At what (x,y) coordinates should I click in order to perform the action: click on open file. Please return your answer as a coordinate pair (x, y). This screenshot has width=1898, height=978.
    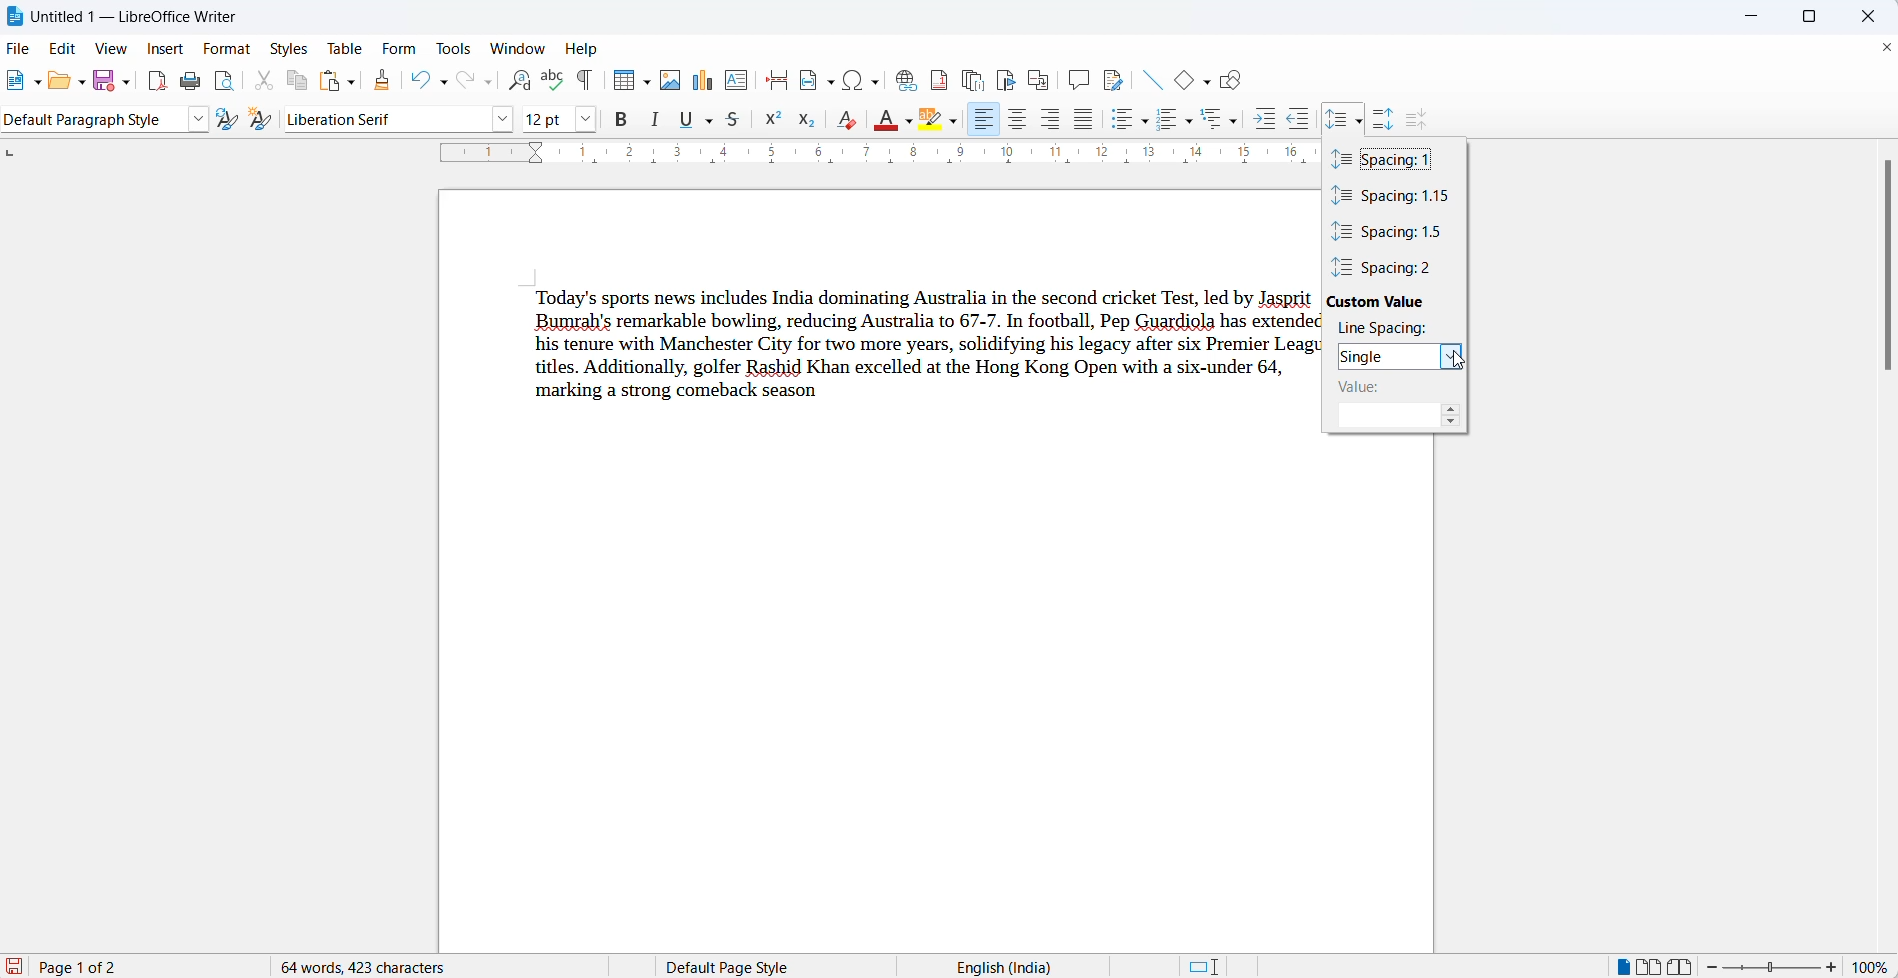
    Looking at the image, I should click on (55, 85).